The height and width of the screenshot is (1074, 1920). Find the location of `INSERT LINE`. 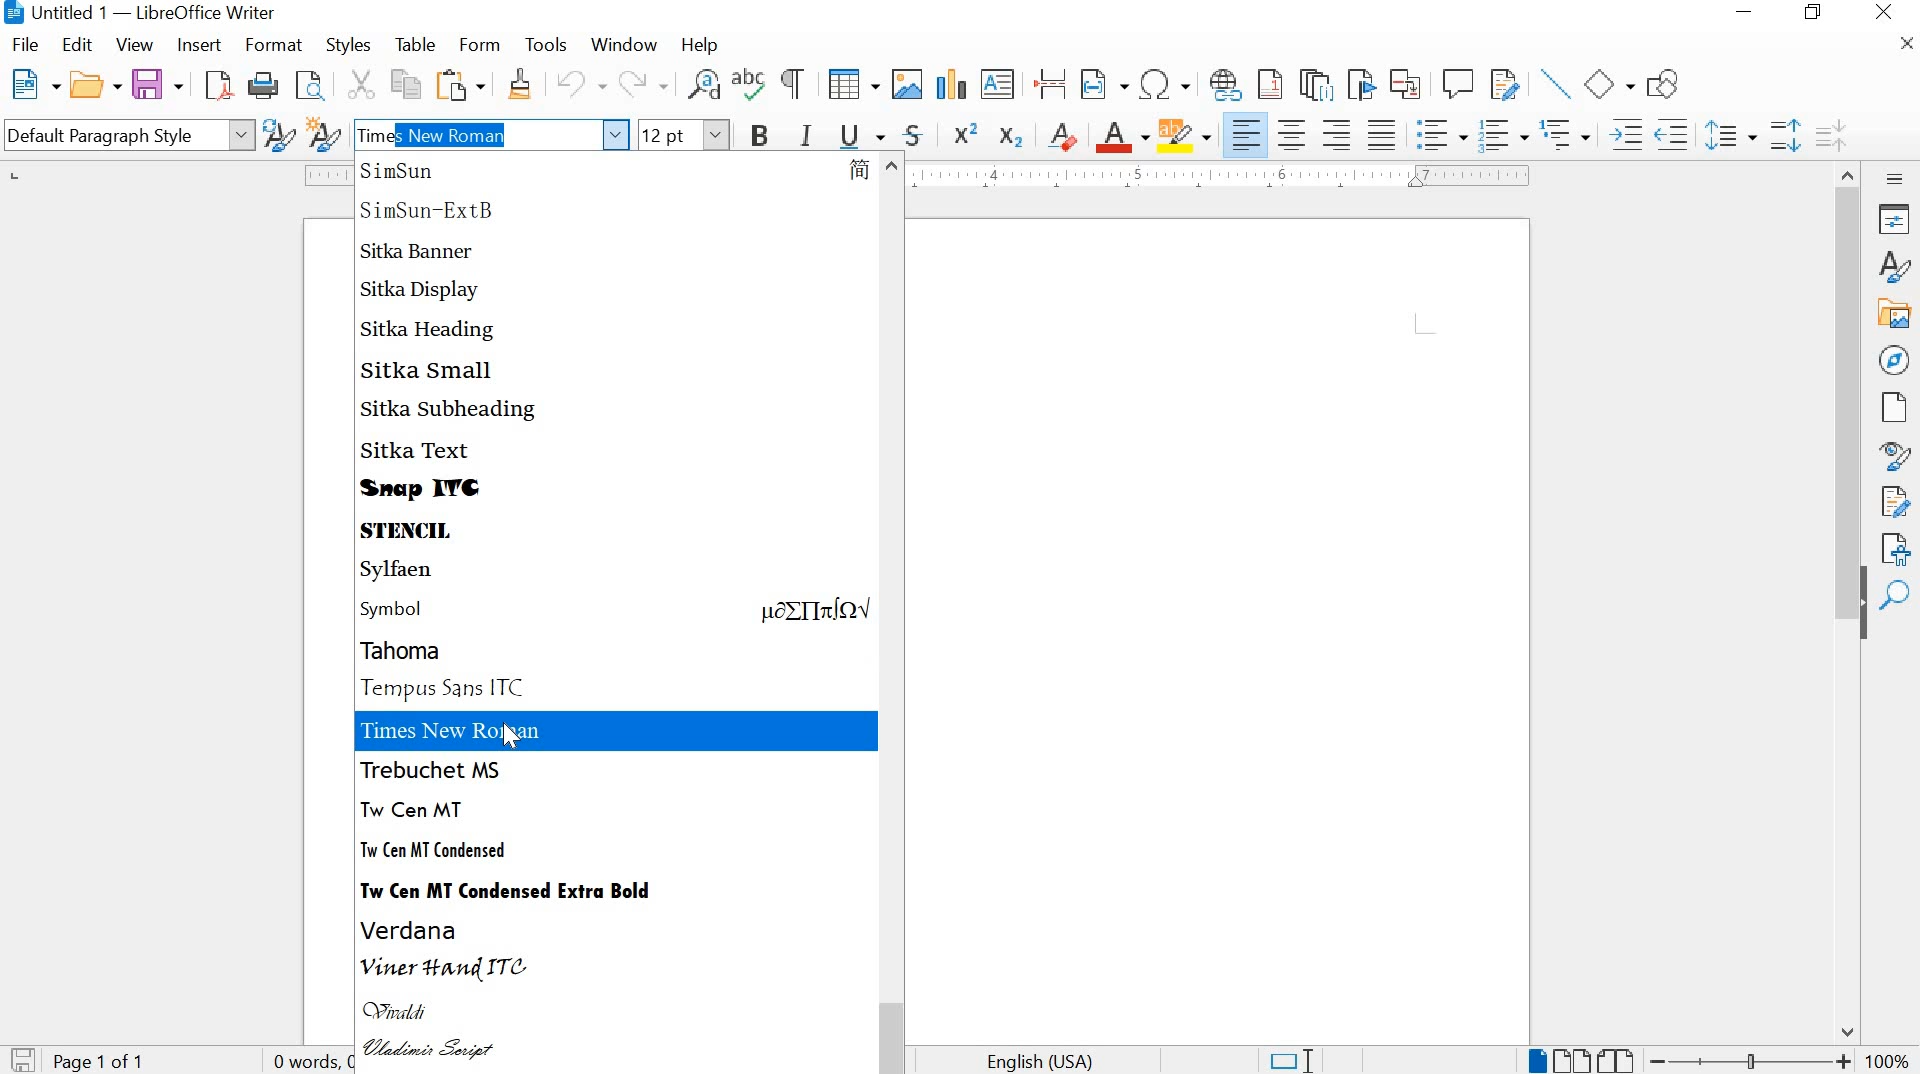

INSERT LINE is located at coordinates (1555, 85).